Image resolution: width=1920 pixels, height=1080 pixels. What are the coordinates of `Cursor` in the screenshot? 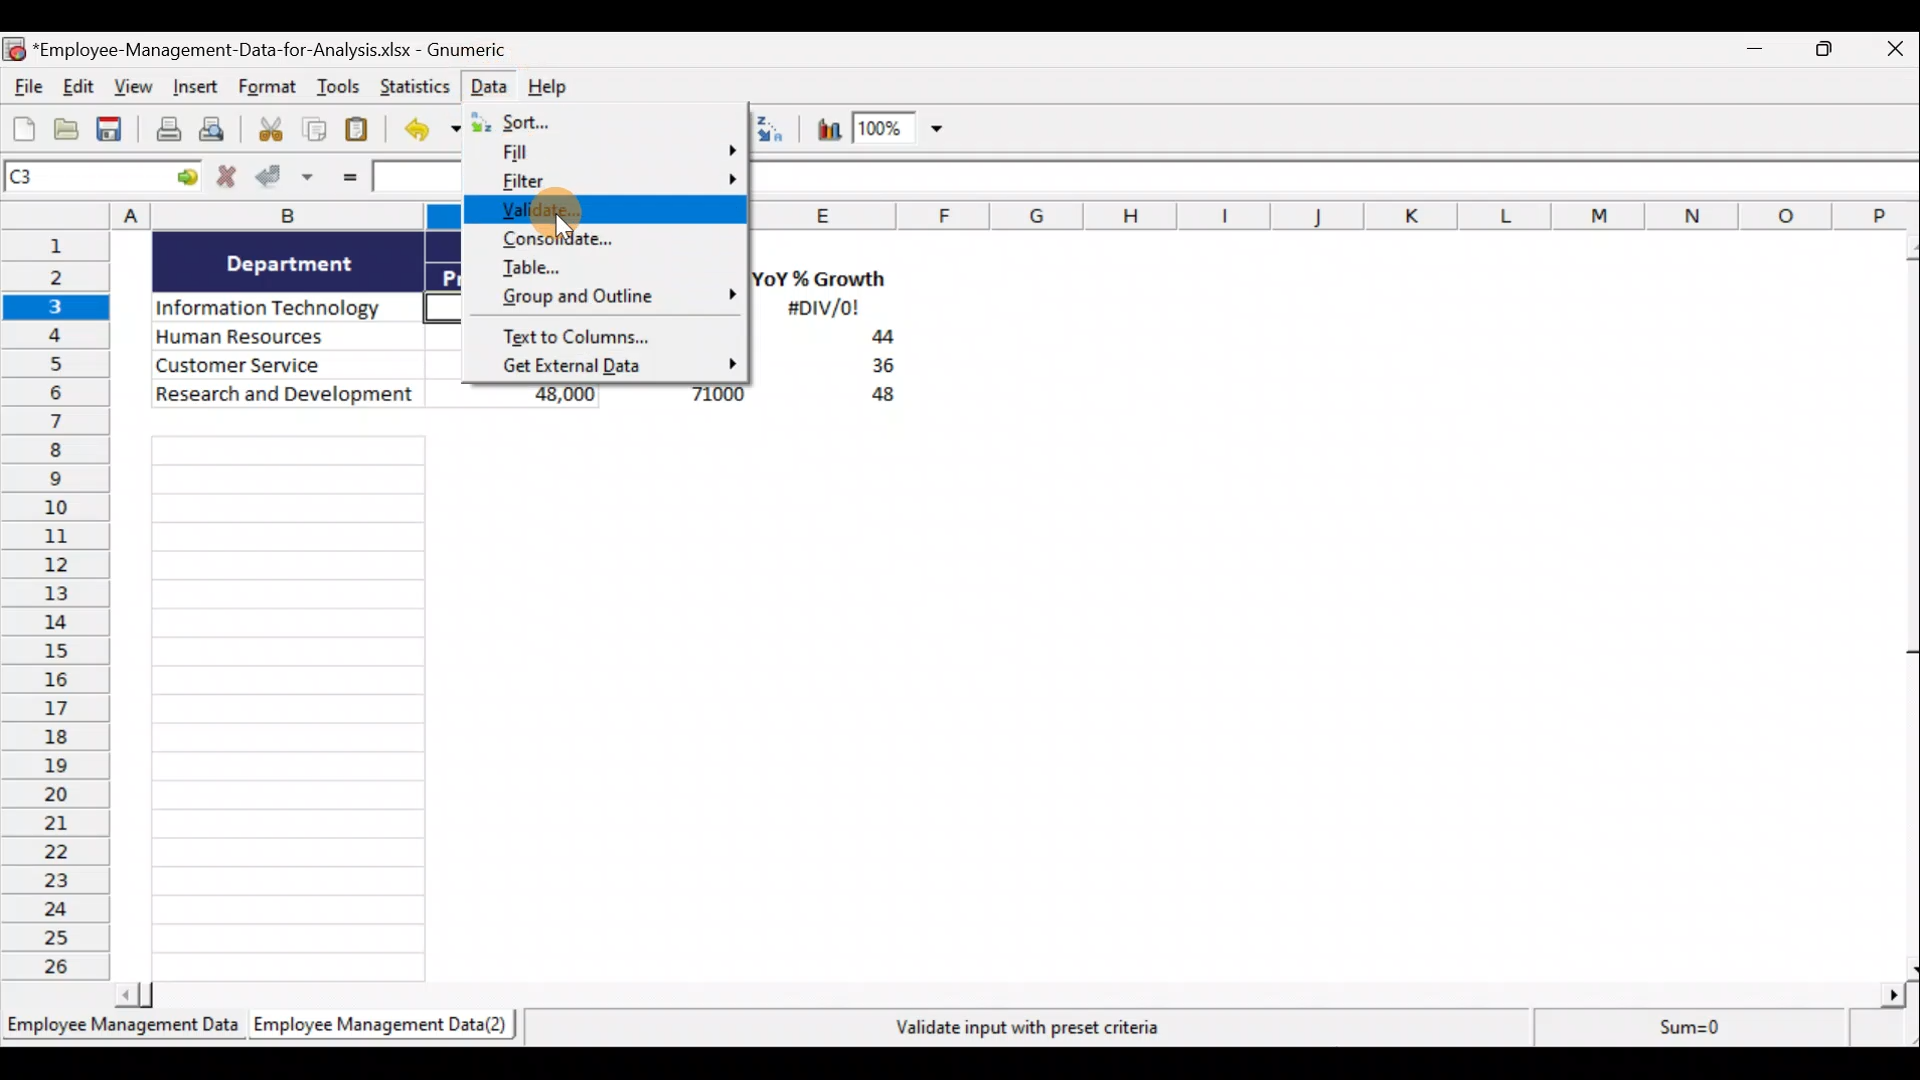 It's located at (559, 212).